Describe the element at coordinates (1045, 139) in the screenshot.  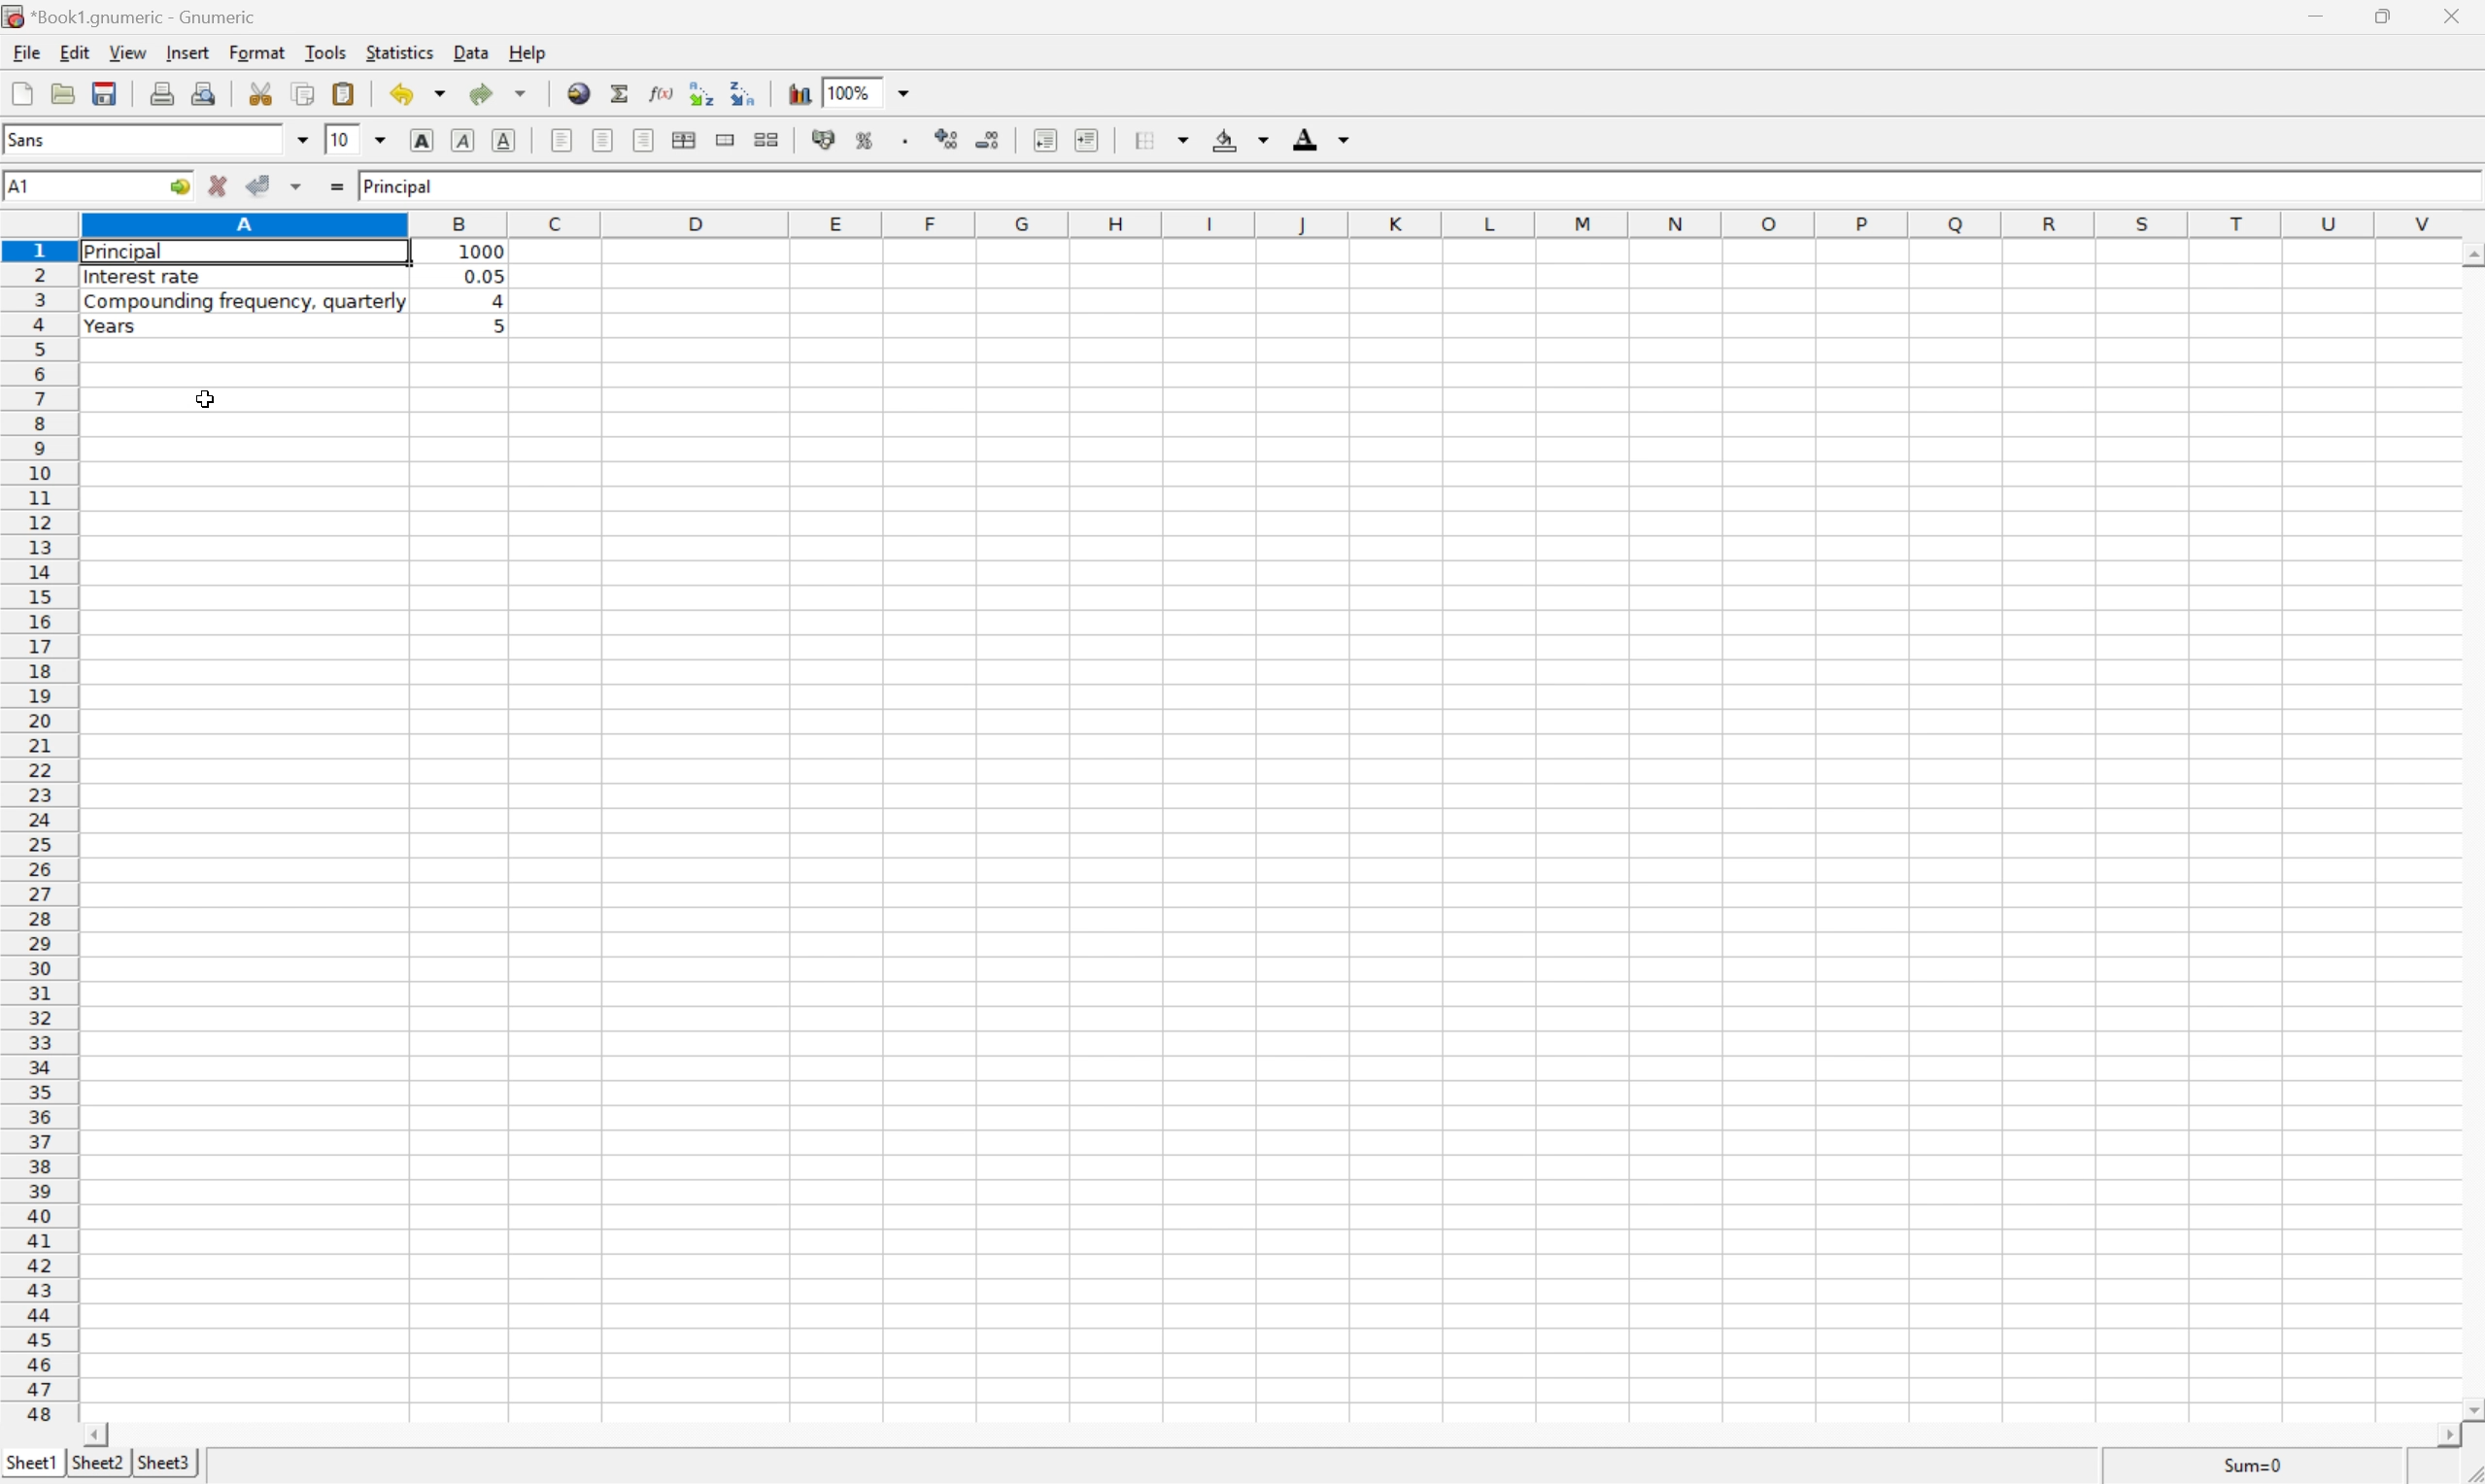
I see `decrease indent` at that location.